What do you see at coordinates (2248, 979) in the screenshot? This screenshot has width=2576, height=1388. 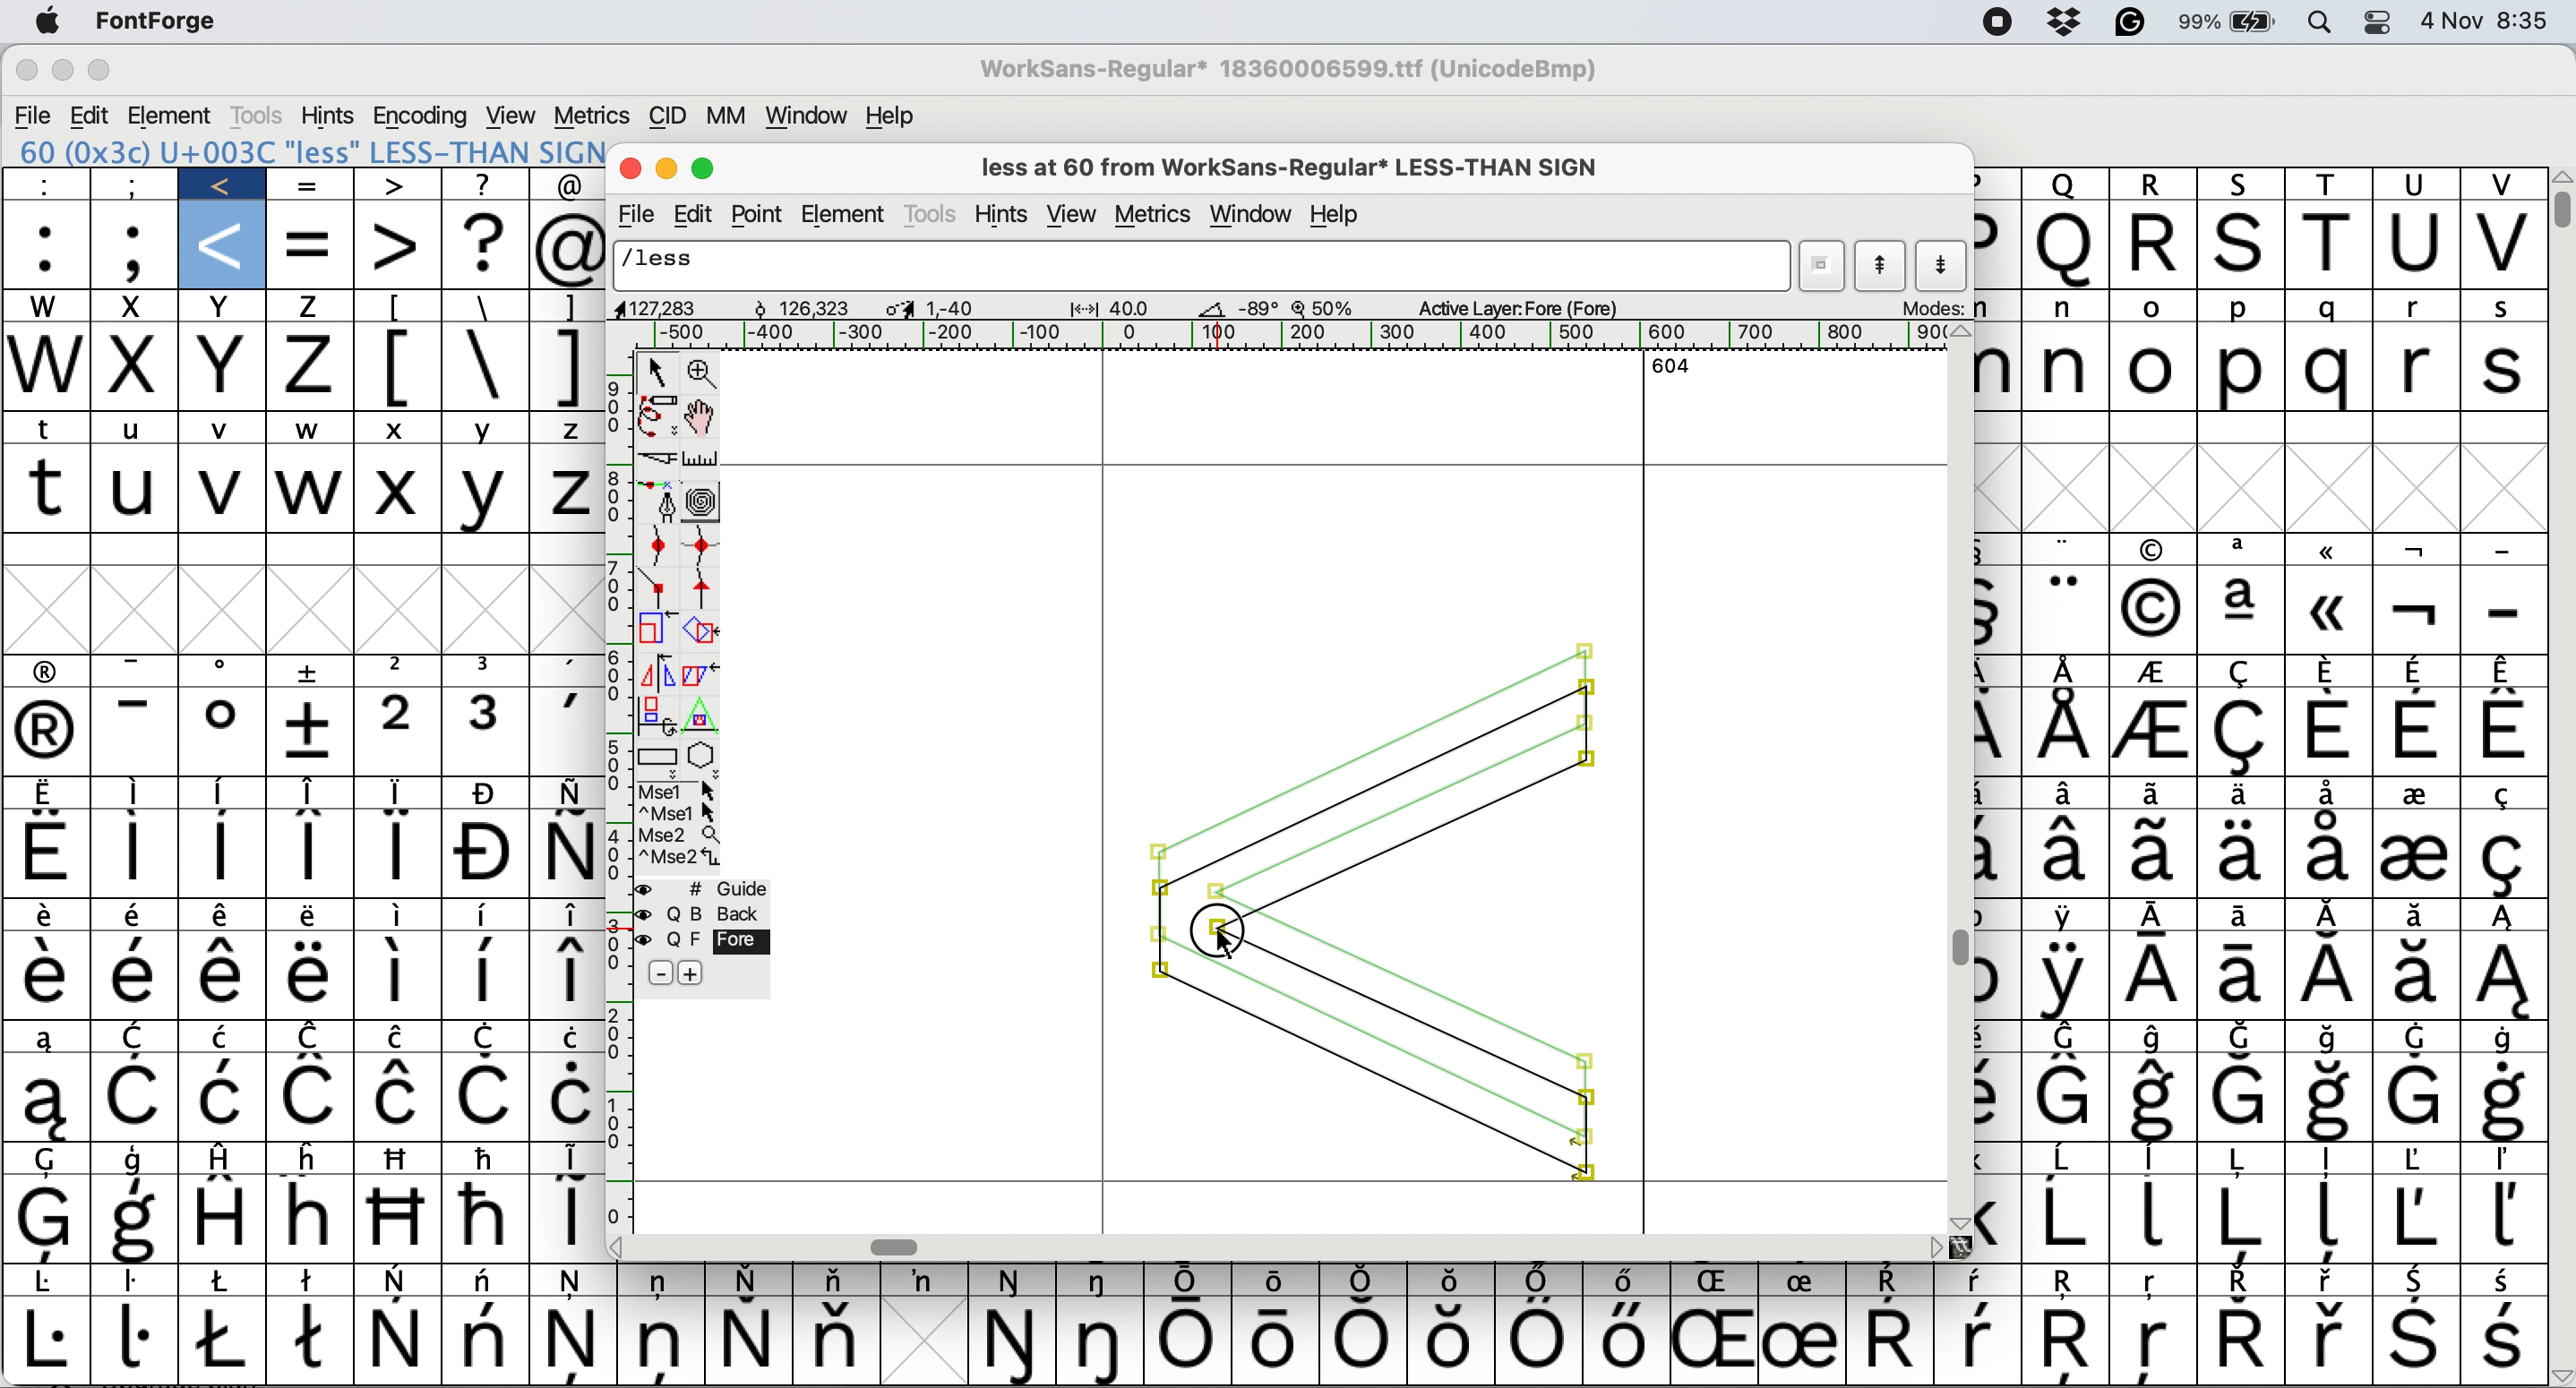 I see `Symbol` at bounding box center [2248, 979].